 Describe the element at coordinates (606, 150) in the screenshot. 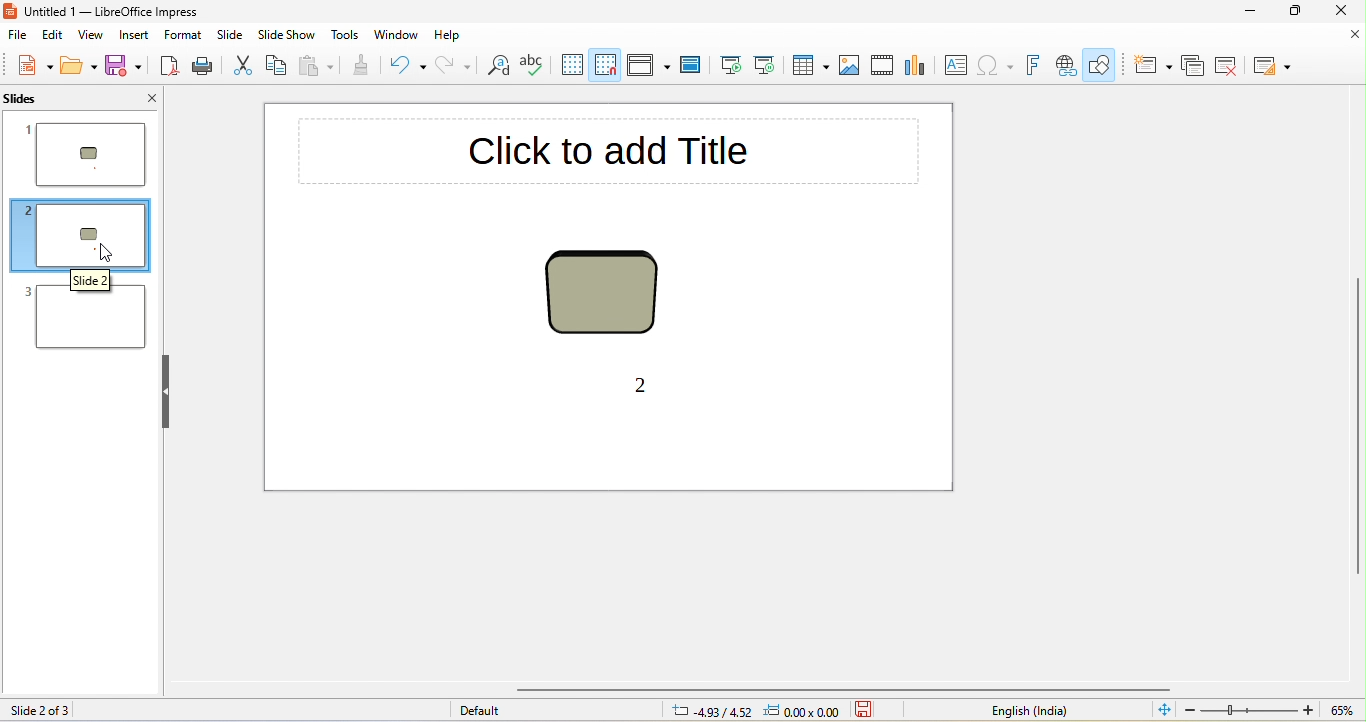

I see `Click to add Title` at that location.